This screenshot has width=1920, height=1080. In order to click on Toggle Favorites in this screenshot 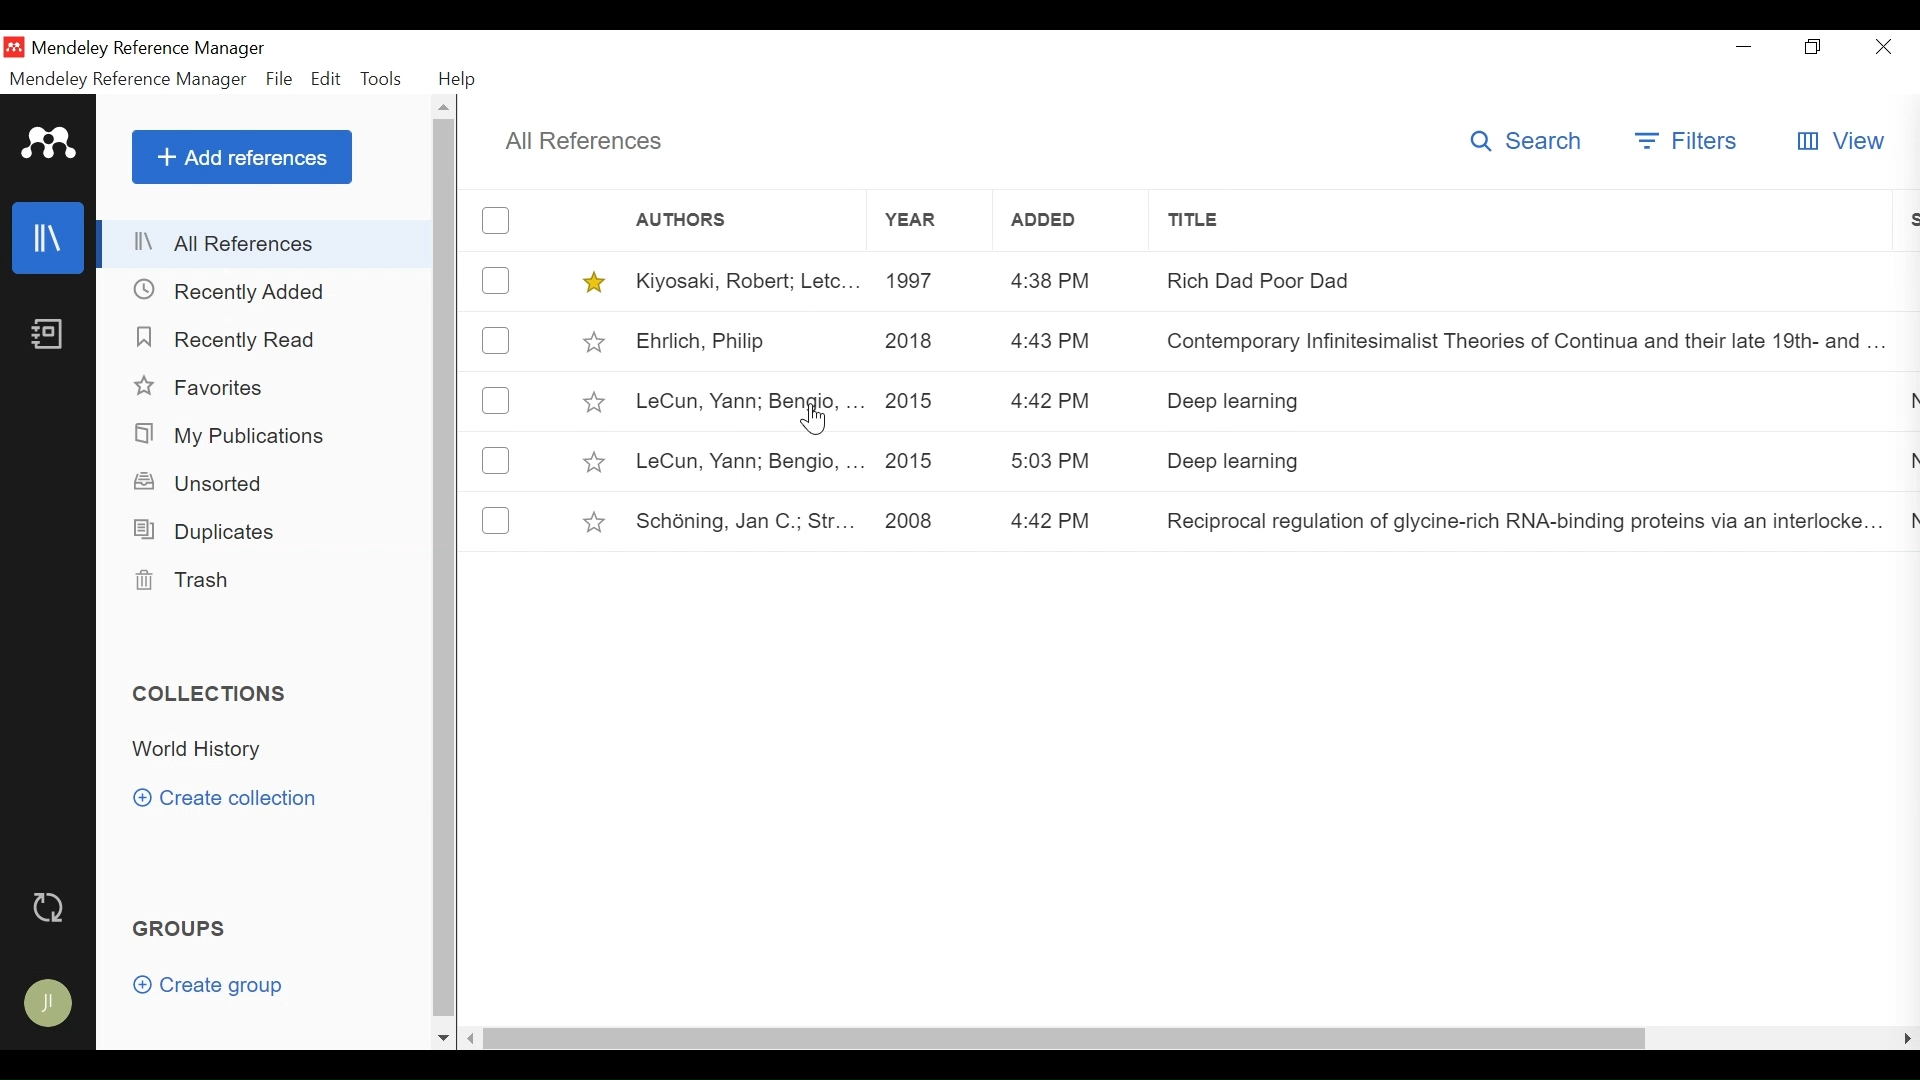, I will do `click(593, 341)`.